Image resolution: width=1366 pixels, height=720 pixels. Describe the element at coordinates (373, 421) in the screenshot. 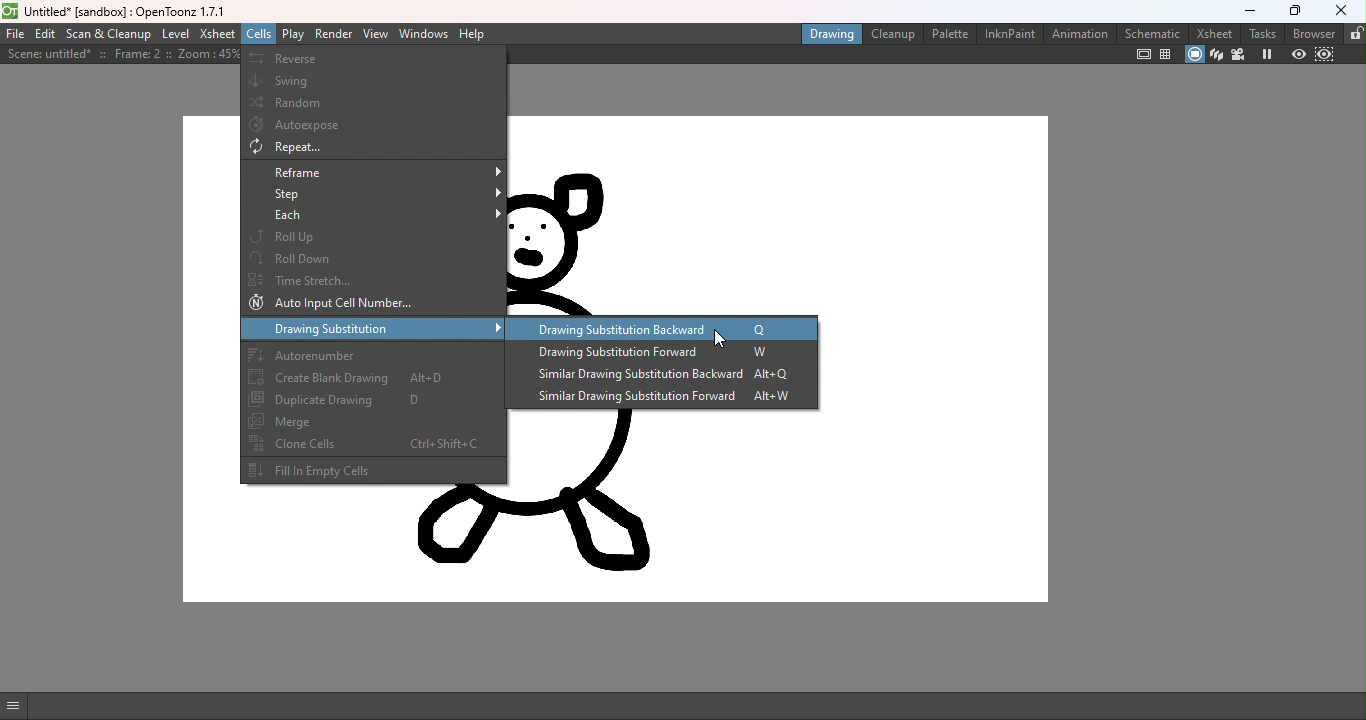

I see `Merge` at that location.